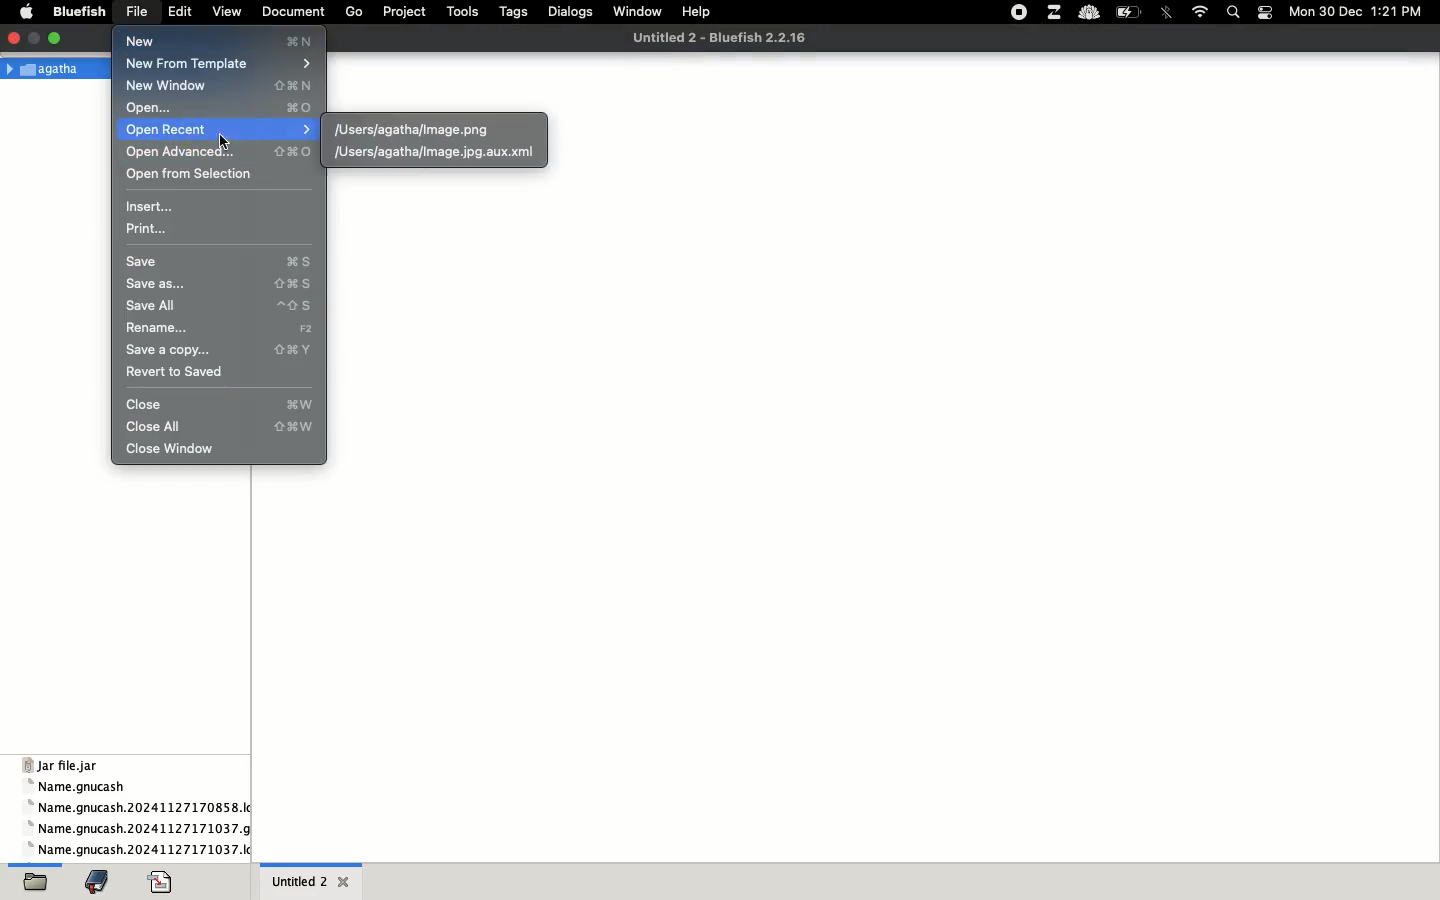 This screenshot has height=900, width=1440. I want to click on untitled, so click(299, 882).